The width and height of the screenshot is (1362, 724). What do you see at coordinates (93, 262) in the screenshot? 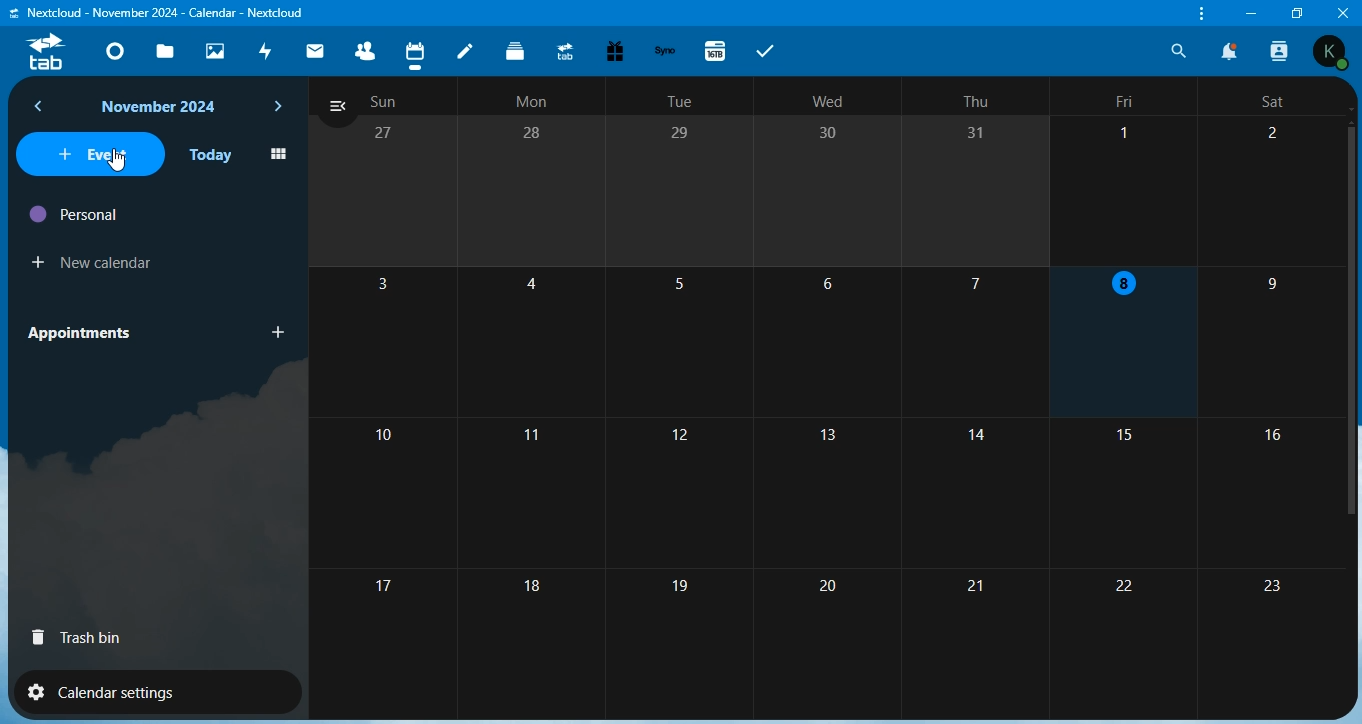
I see `new calendar` at bounding box center [93, 262].